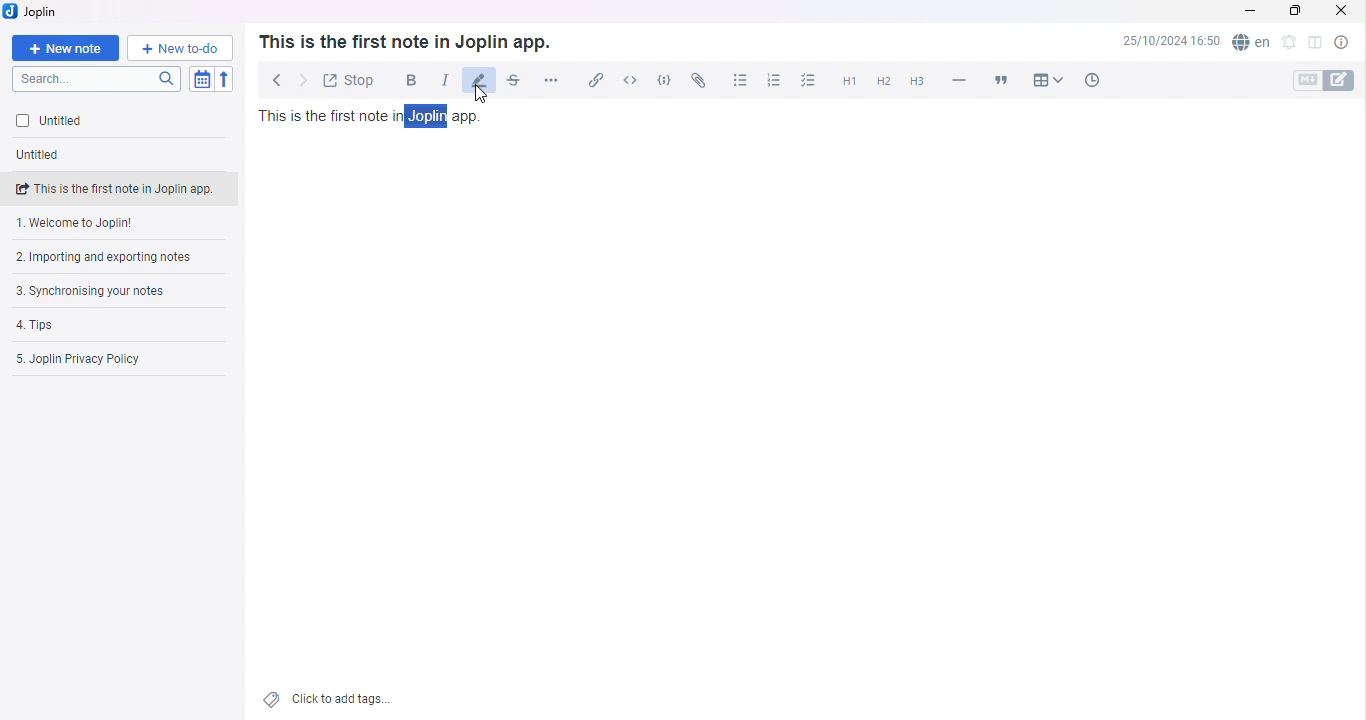 Image resolution: width=1366 pixels, height=720 pixels. I want to click on More options, so click(554, 79).